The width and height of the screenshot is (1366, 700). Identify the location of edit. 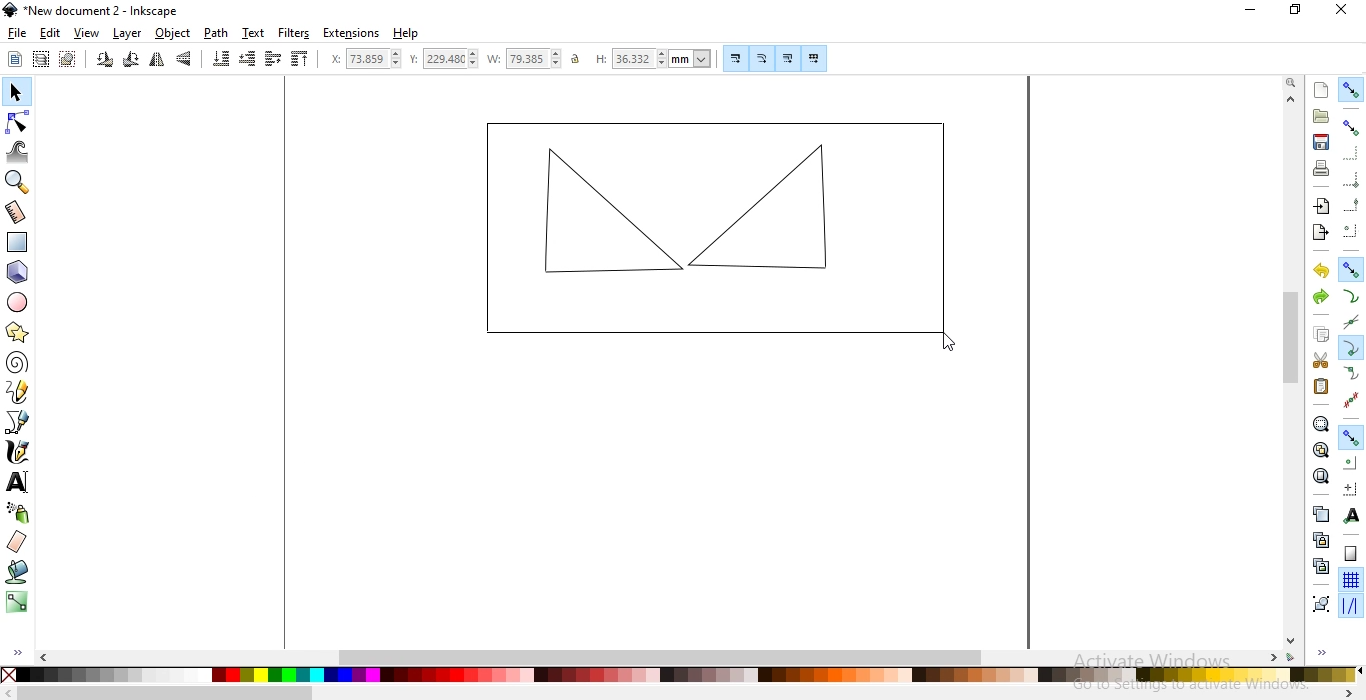
(48, 33).